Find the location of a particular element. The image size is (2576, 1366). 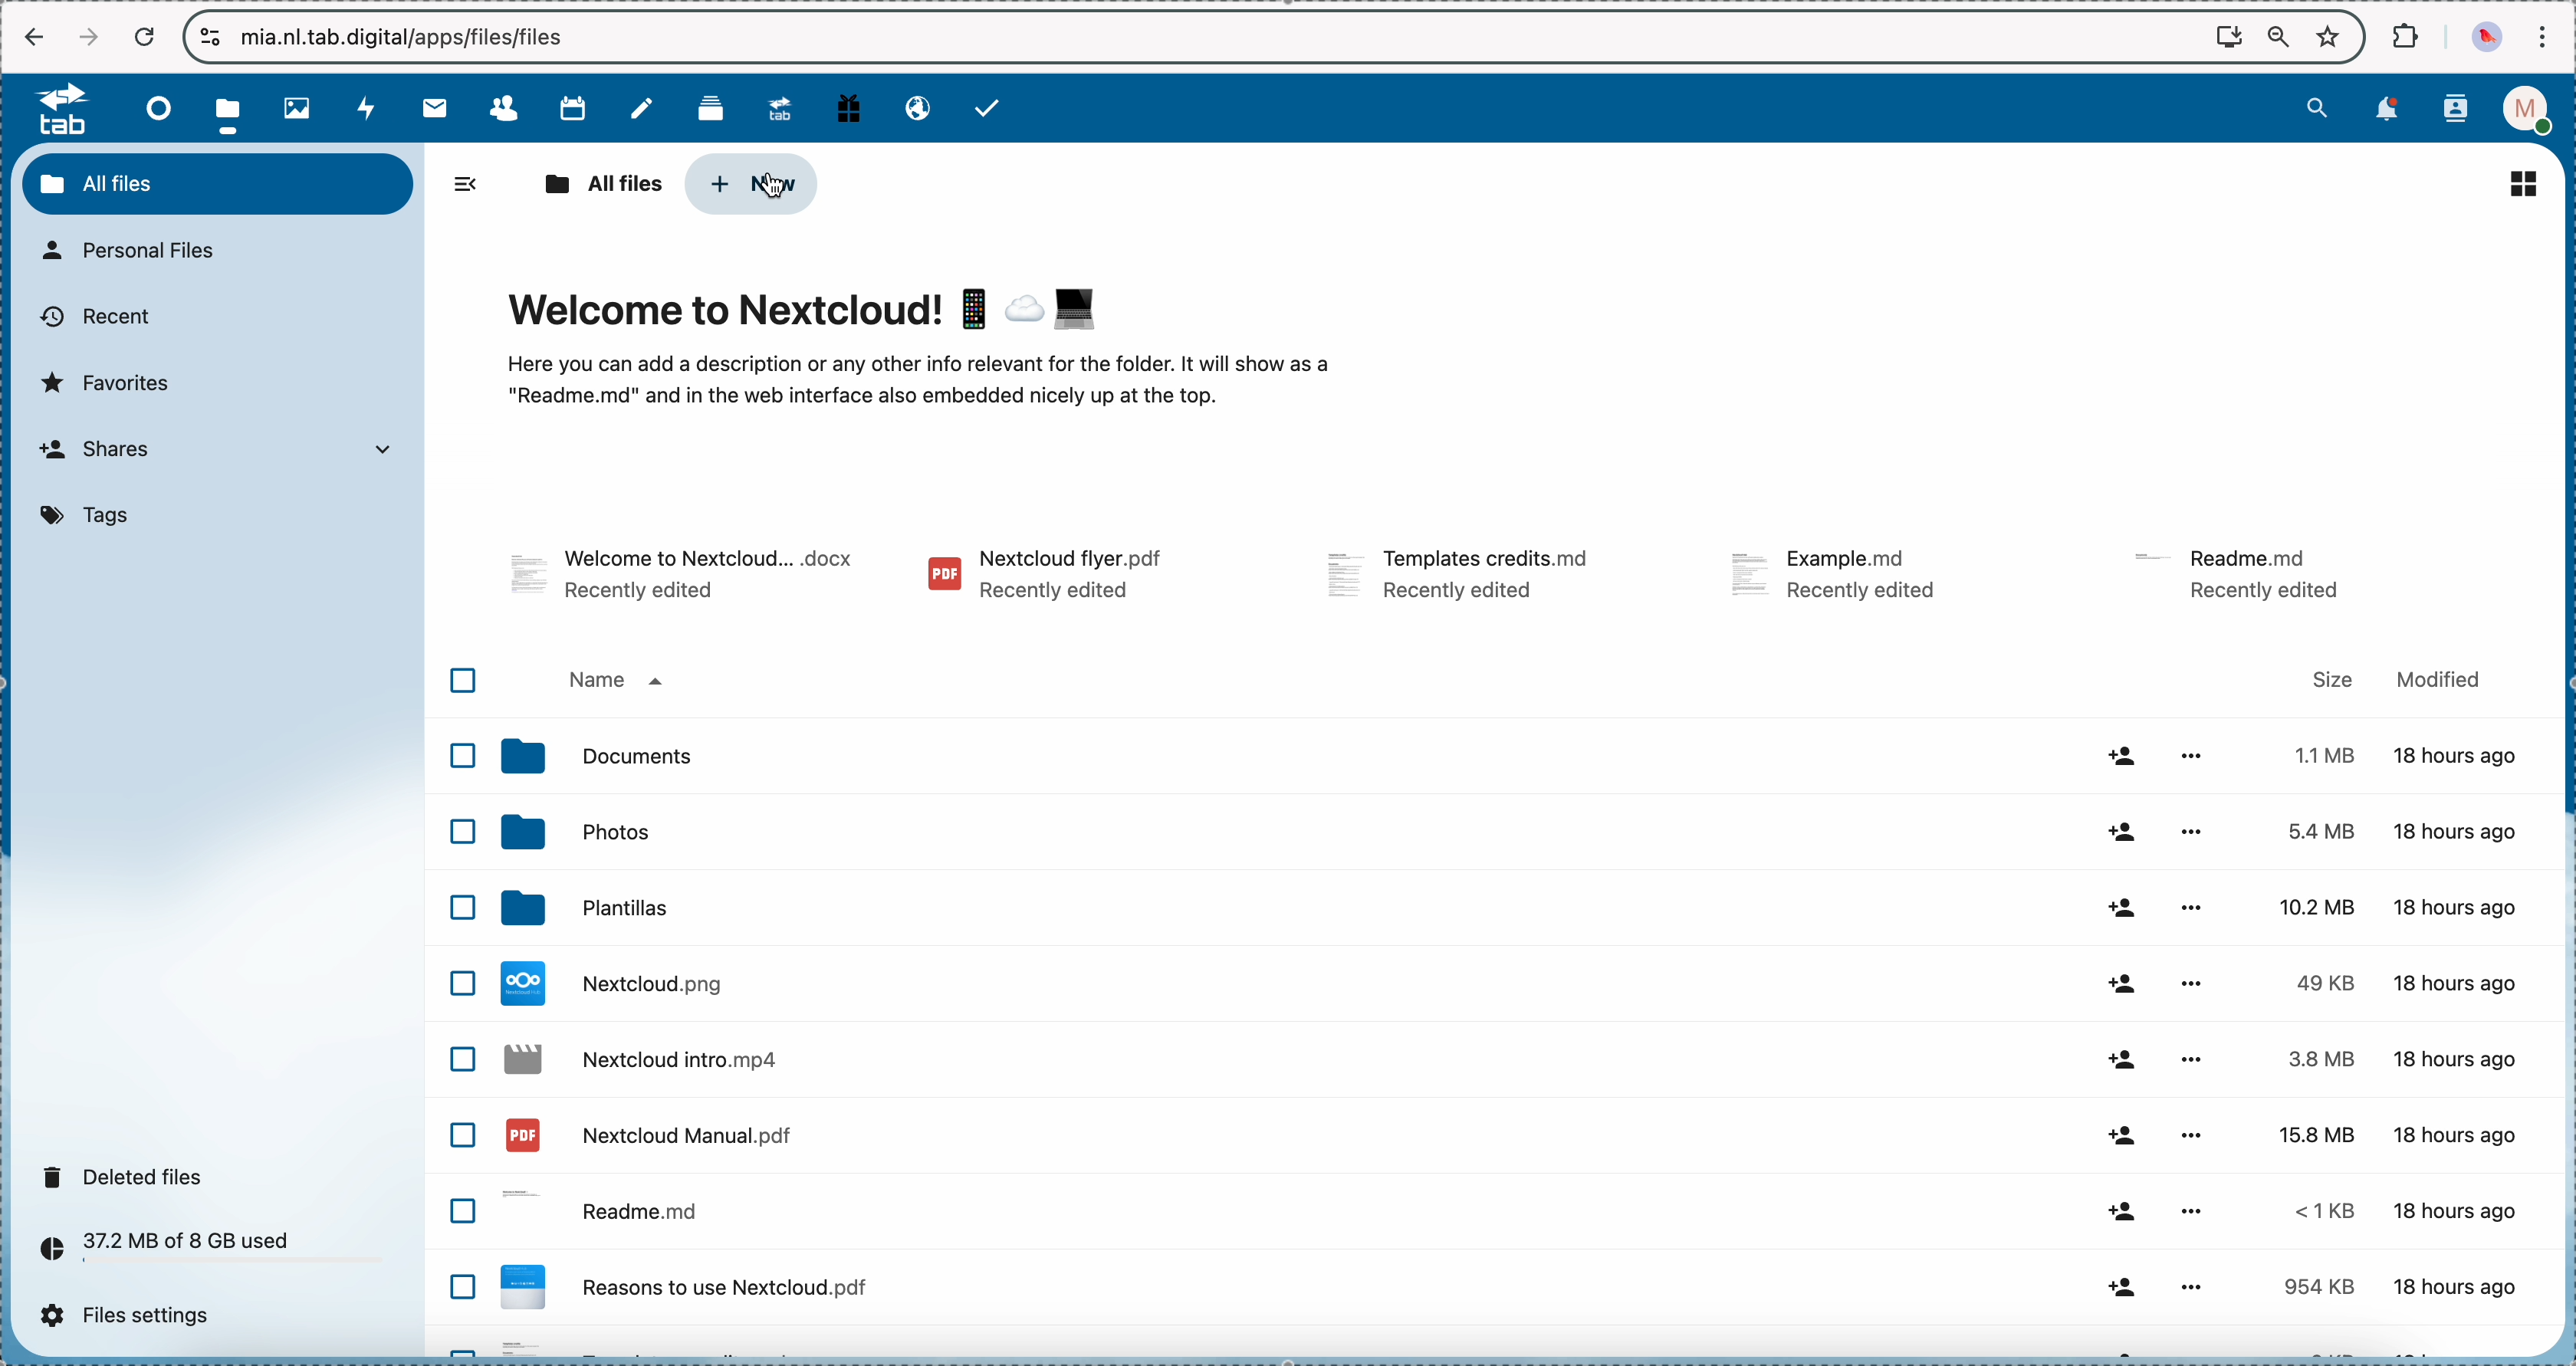

photos is located at coordinates (1282, 831).